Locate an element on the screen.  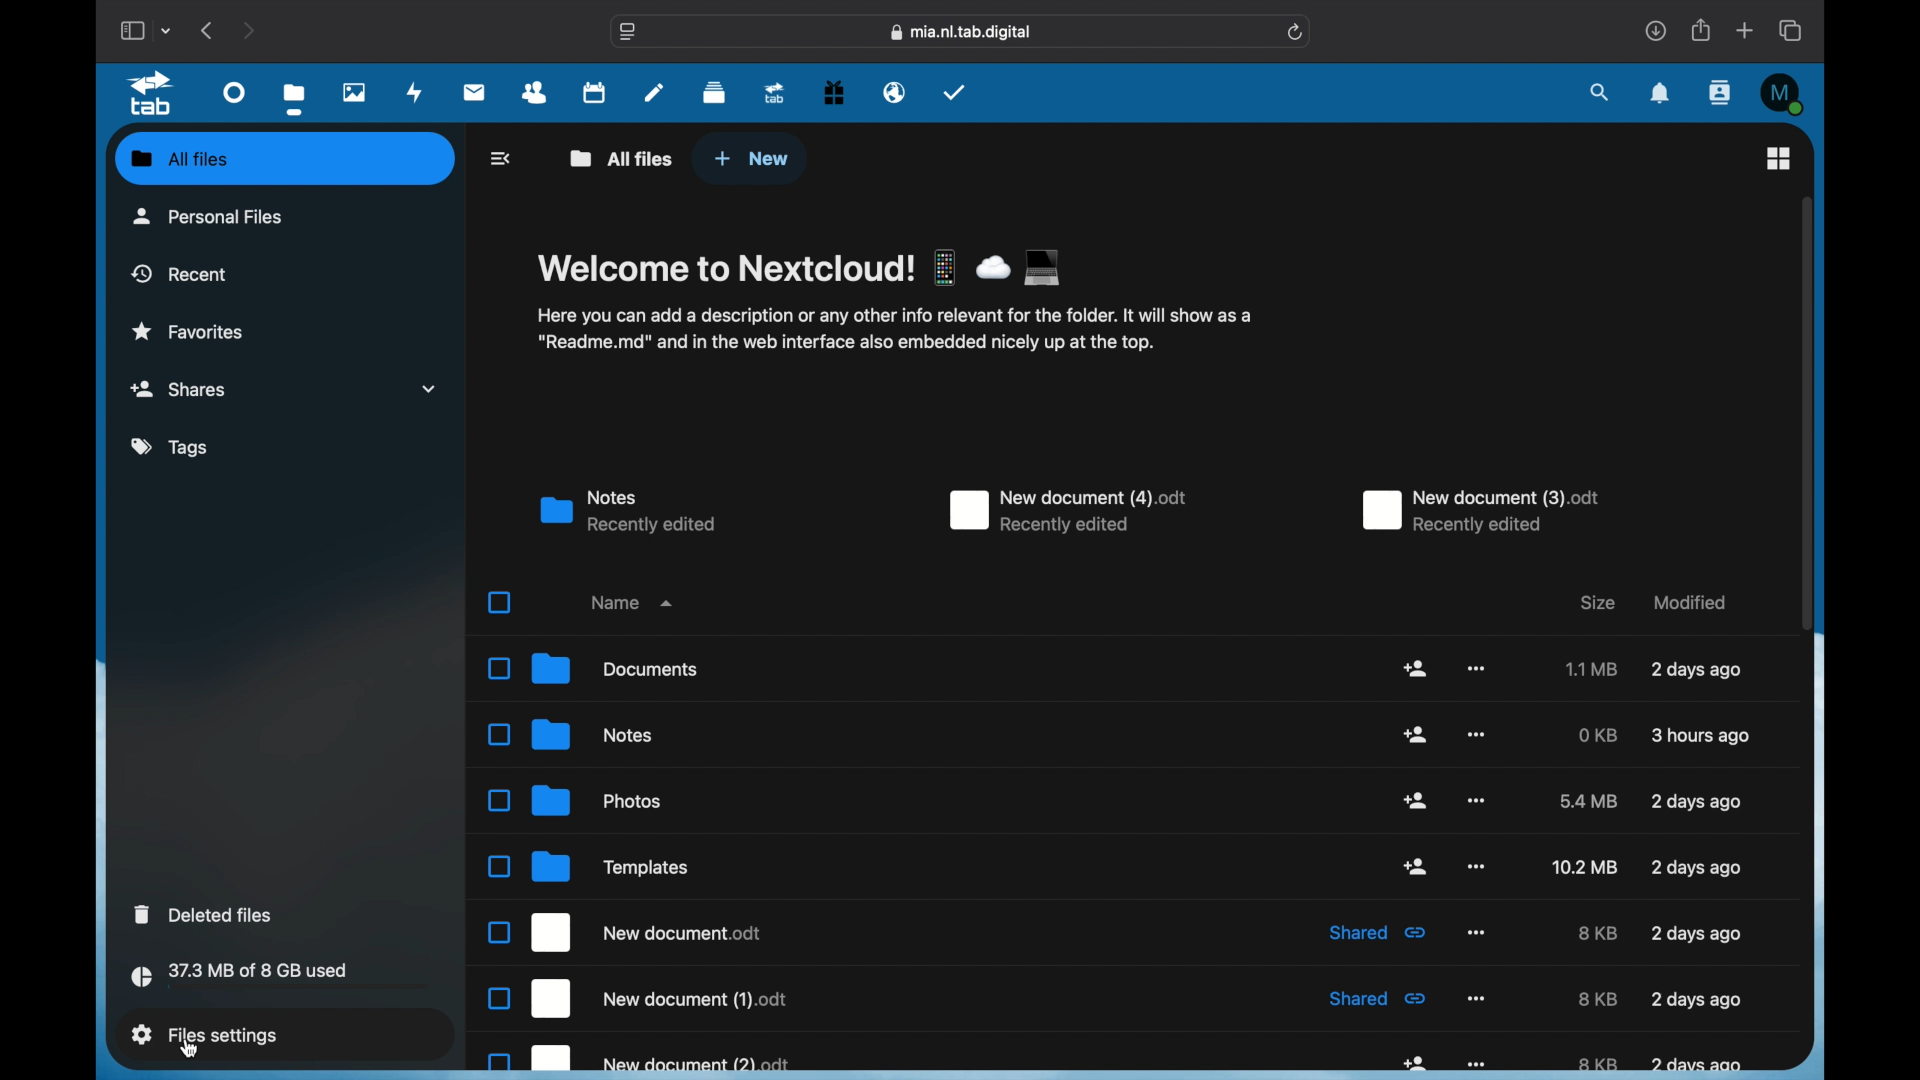
tab is located at coordinates (152, 94).